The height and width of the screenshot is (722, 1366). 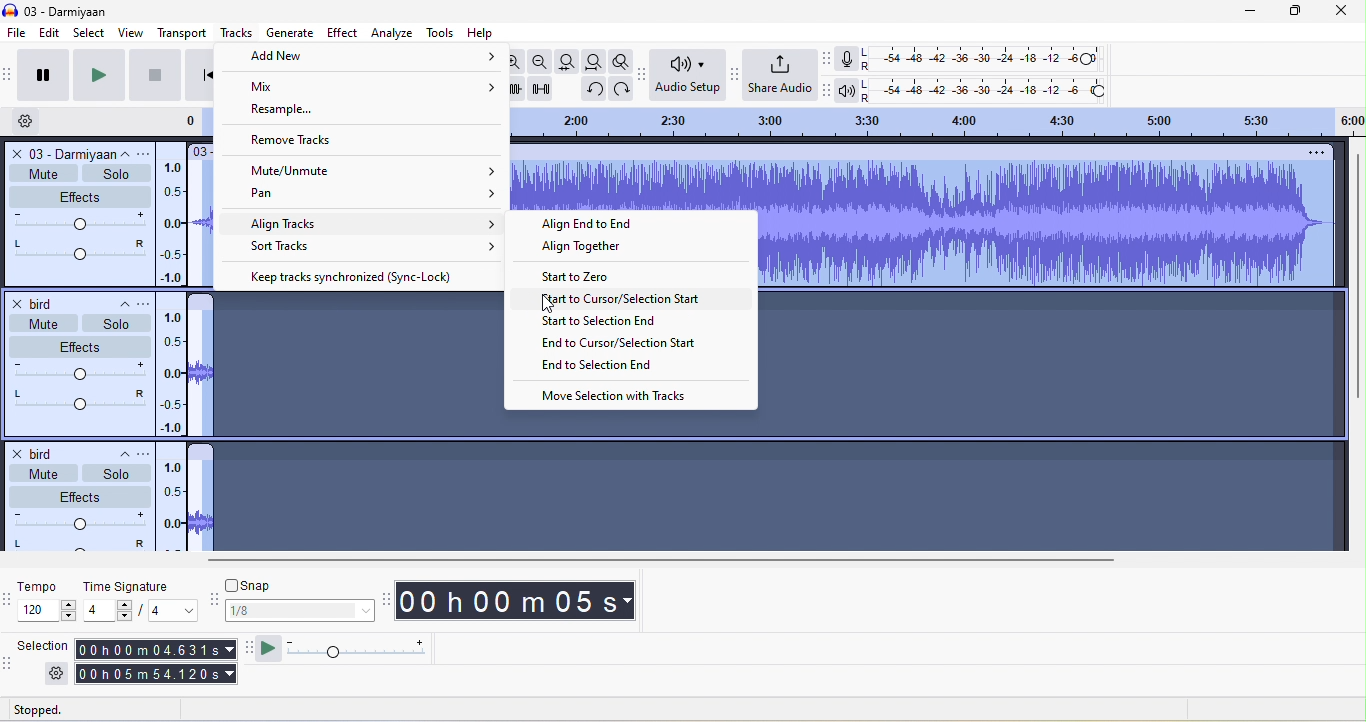 What do you see at coordinates (43, 451) in the screenshot?
I see `bird` at bounding box center [43, 451].